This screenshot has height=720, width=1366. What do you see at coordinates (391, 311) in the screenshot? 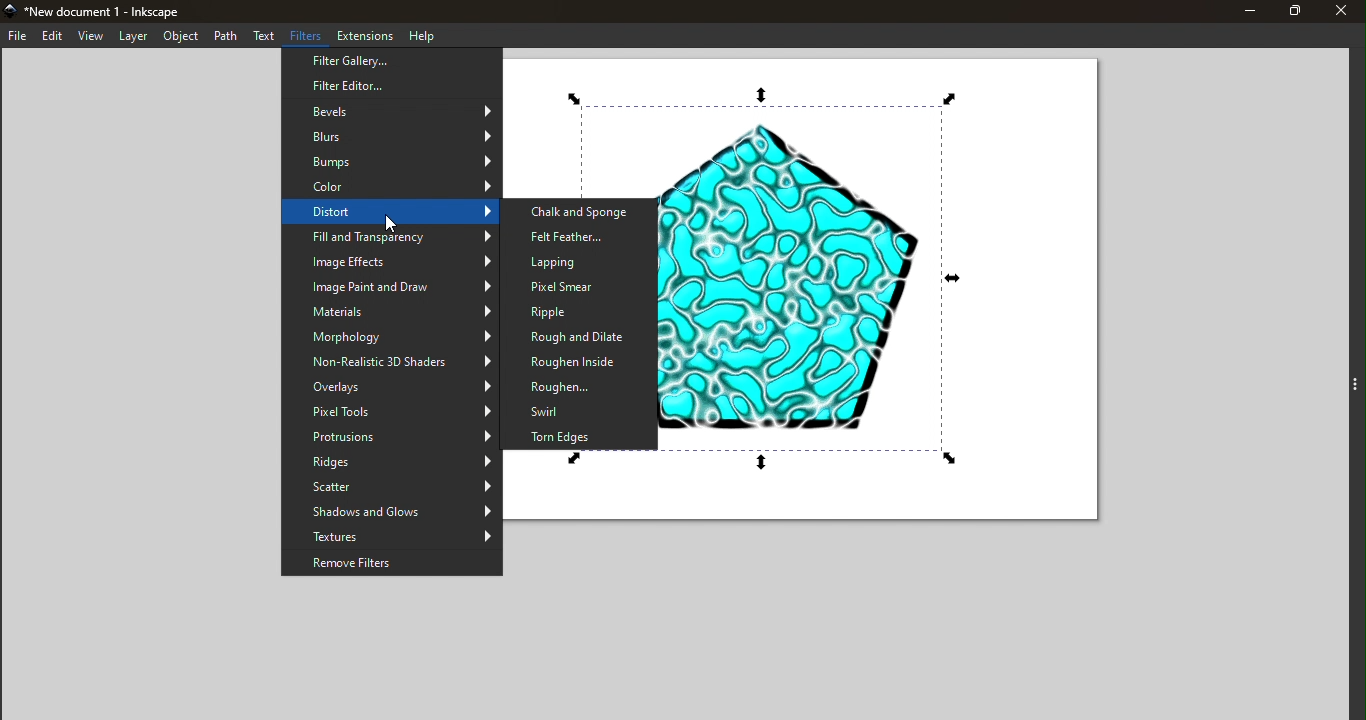
I see `Materials` at bounding box center [391, 311].